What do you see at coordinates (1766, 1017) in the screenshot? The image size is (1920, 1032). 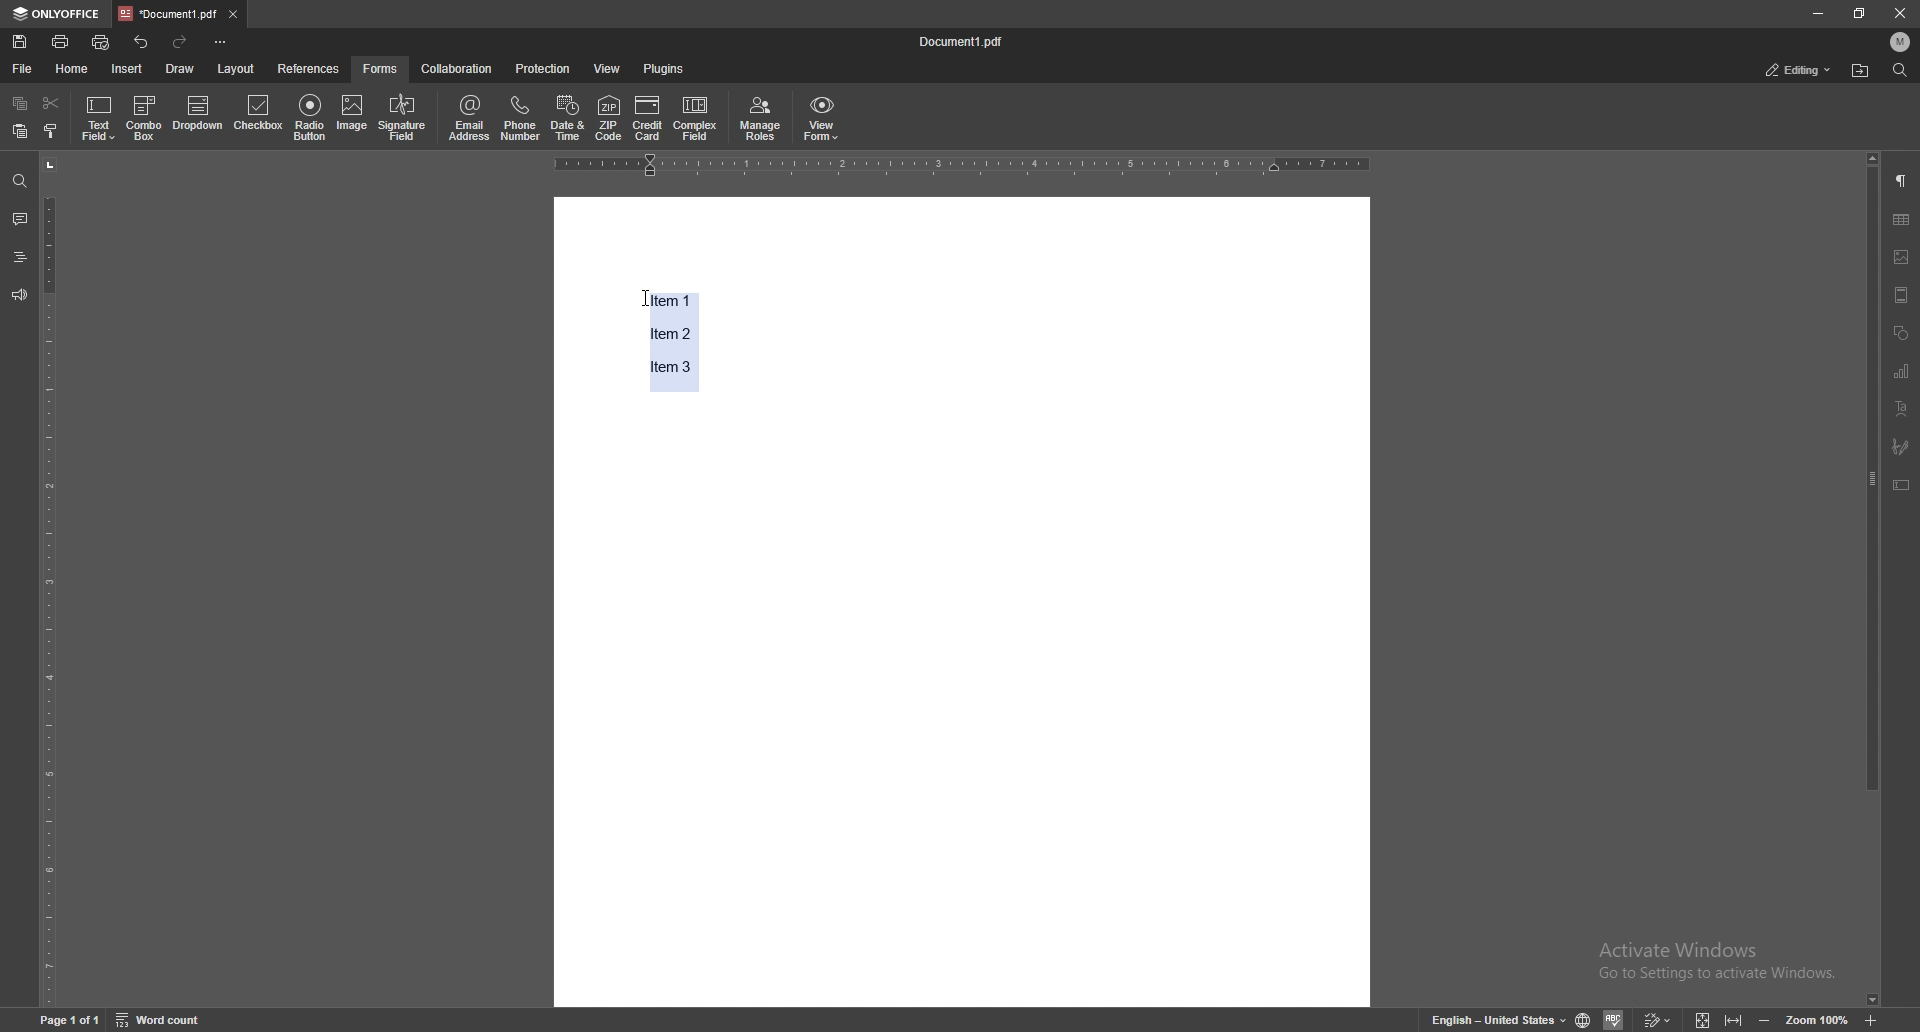 I see `zoom out` at bounding box center [1766, 1017].